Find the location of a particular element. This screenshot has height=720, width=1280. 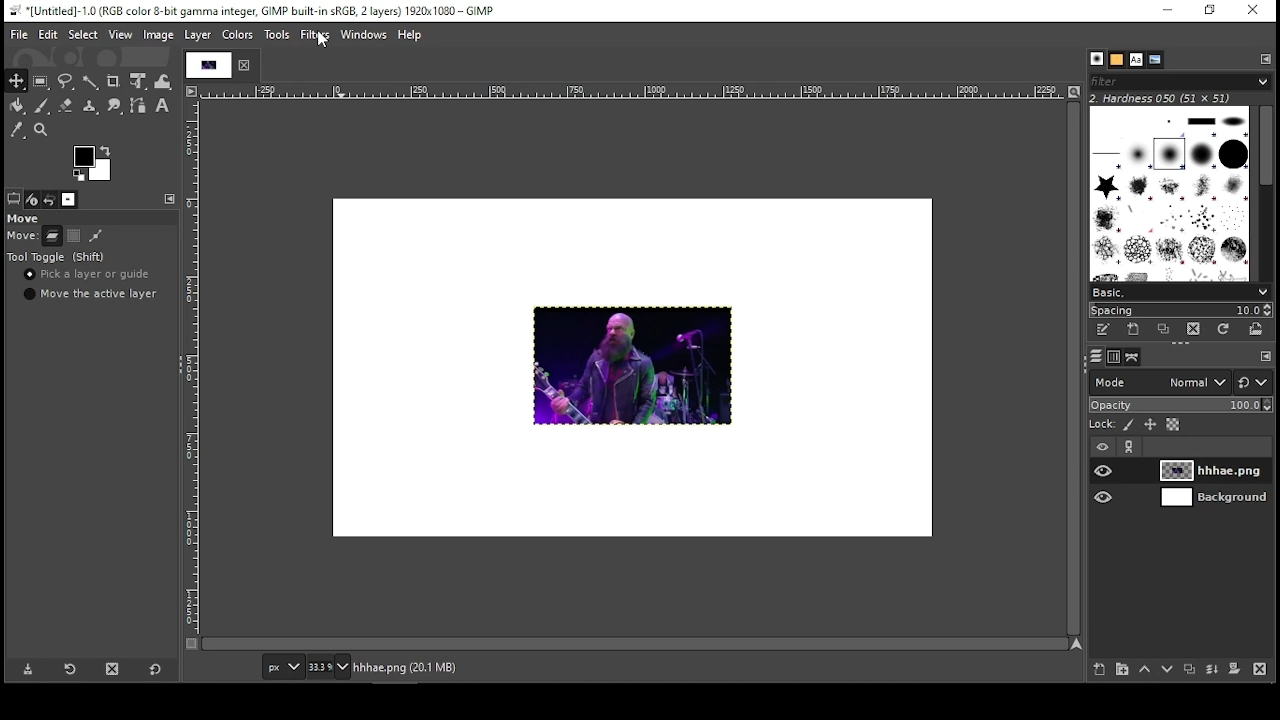

hhhae.png (20.1 mb) is located at coordinates (406, 667).